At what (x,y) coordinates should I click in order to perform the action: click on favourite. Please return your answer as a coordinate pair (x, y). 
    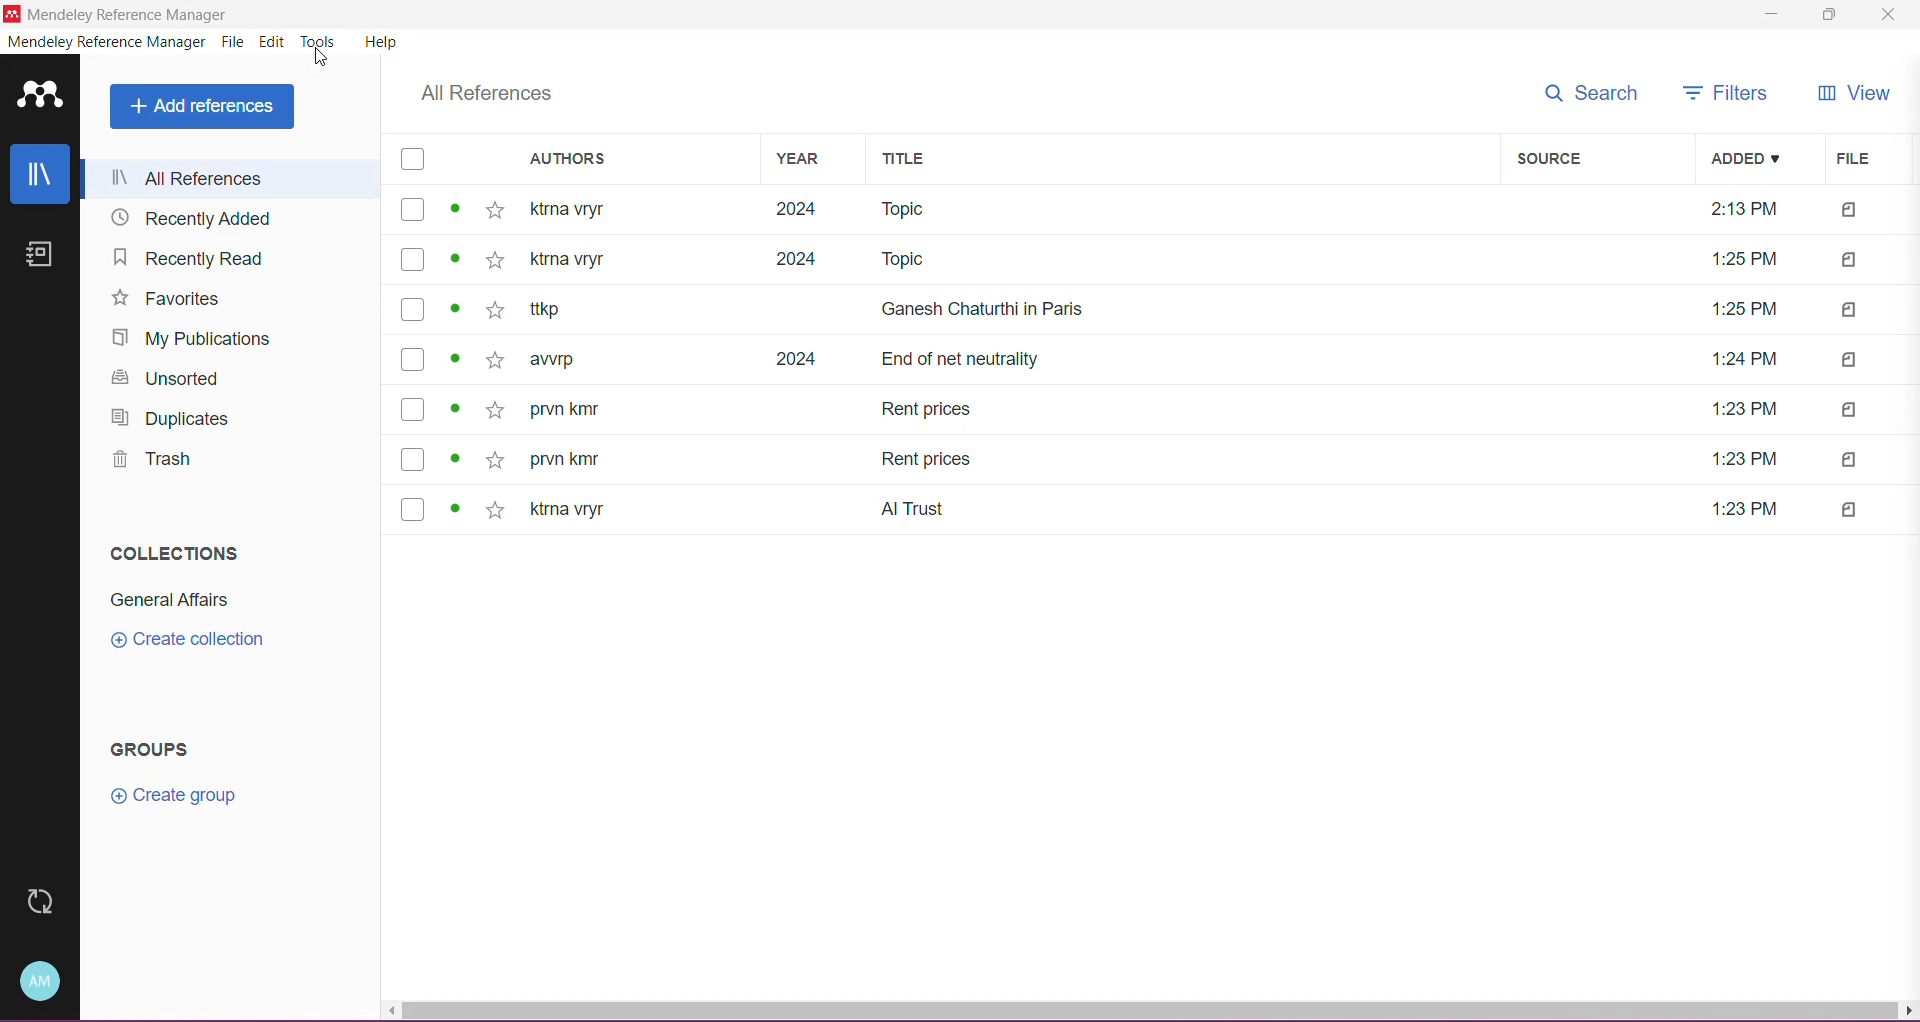
    Looking at the image, I should click on (496, 510).